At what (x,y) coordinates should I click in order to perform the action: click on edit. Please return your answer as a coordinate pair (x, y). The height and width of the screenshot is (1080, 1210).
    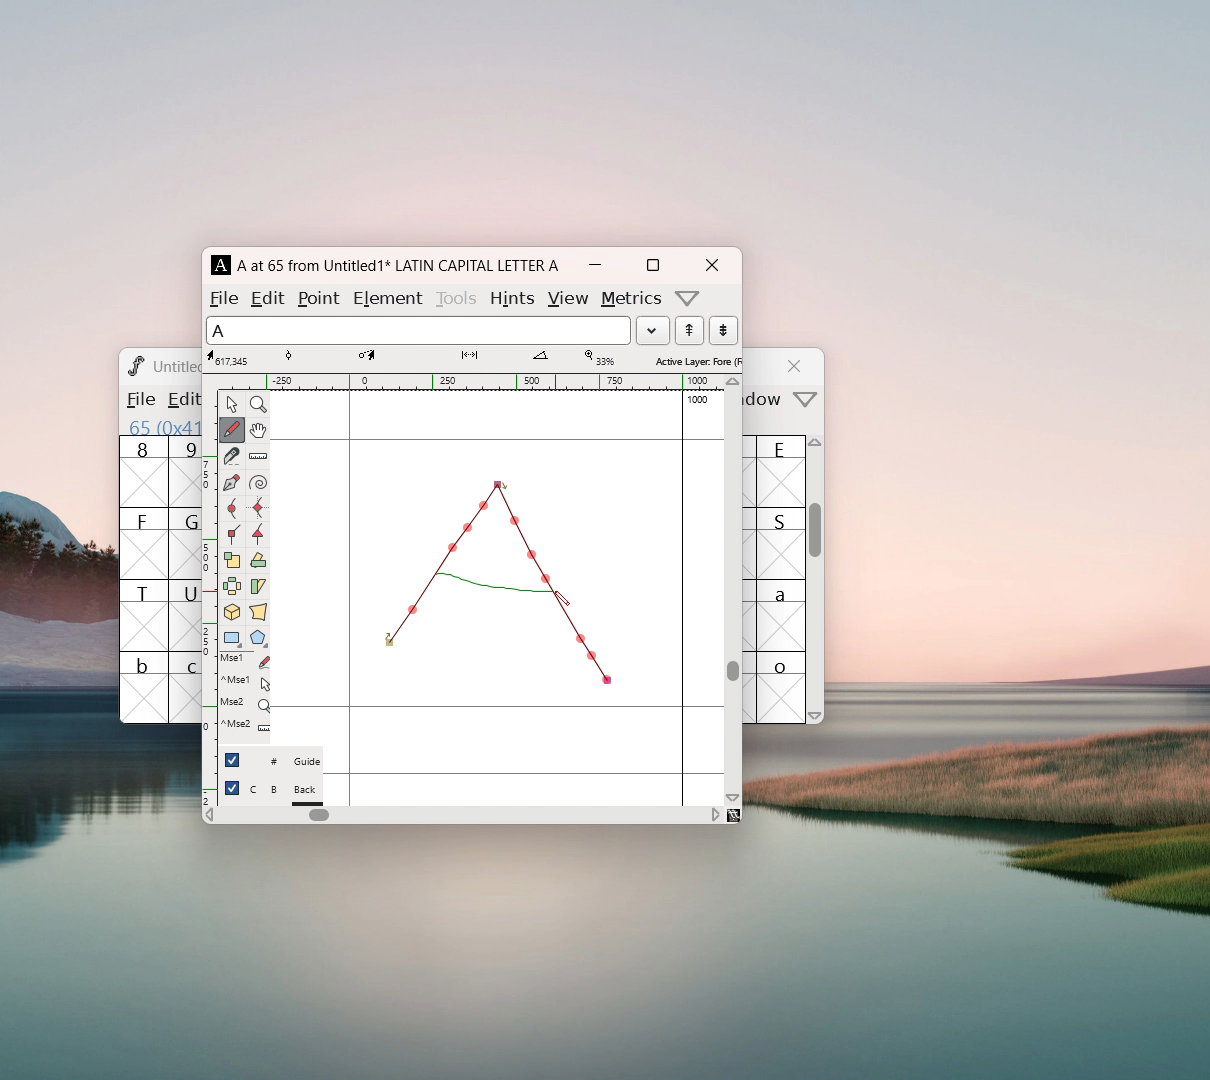
    Looking at the image, I should click on (269, 297).